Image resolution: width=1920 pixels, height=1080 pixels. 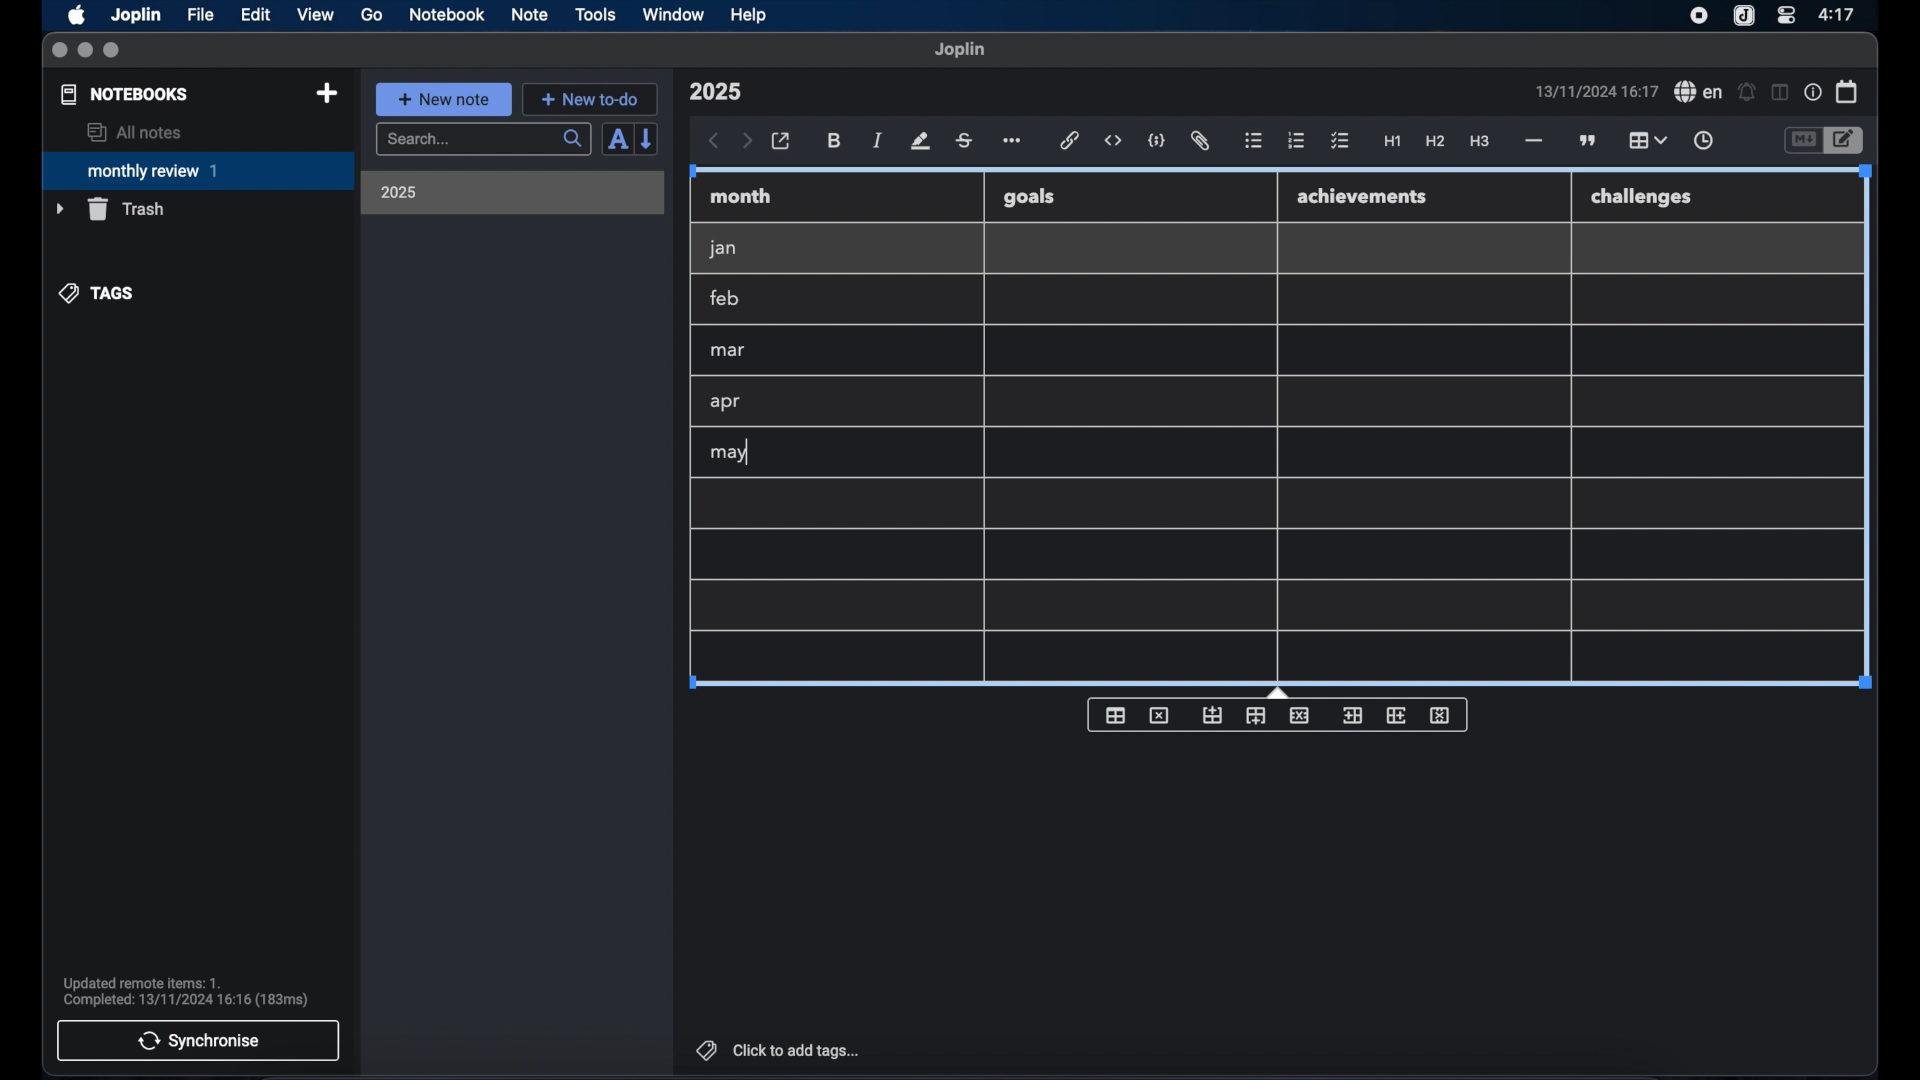 What do you see at coordinates (483, 141) in the screenshot?
I see `search bar` at bounding box center [483, 141].